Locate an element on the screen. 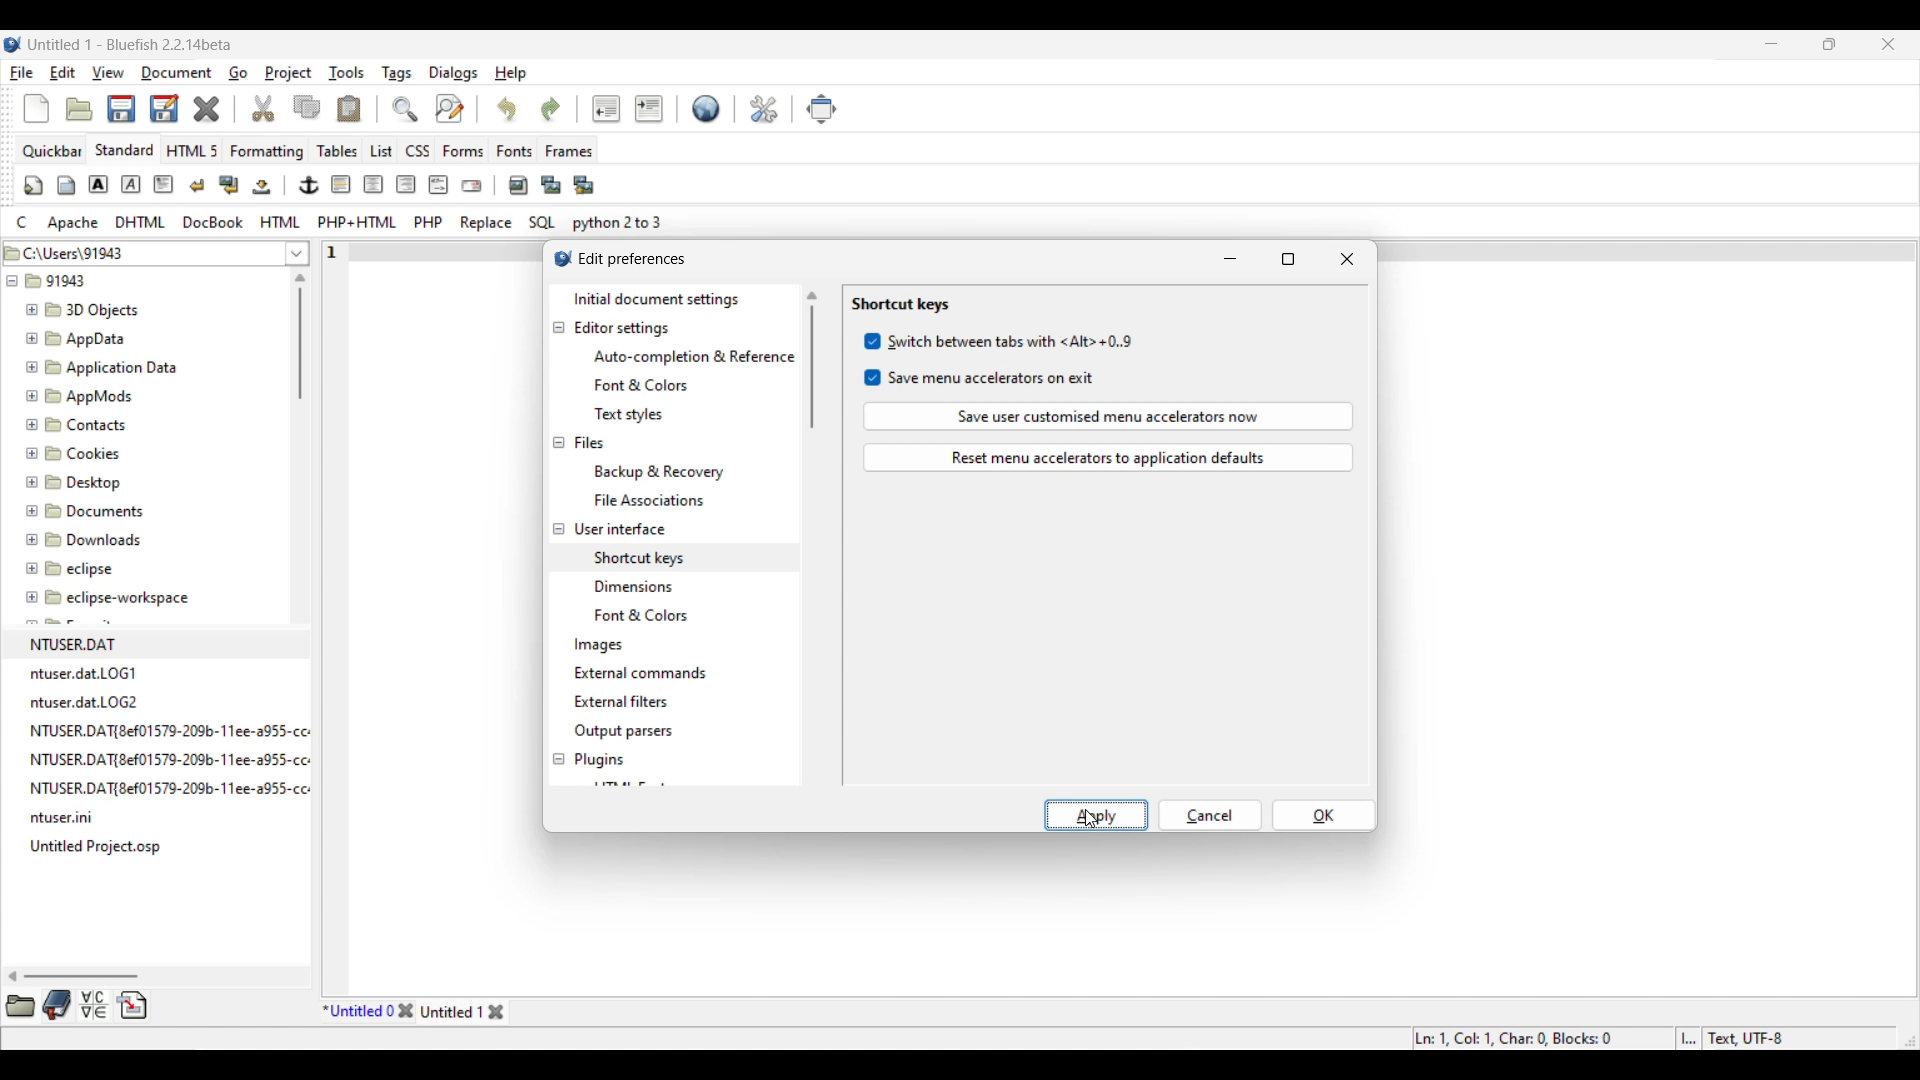 This screenshot has height=1080, width=1920. Copy is located at coordinates (307, 107).